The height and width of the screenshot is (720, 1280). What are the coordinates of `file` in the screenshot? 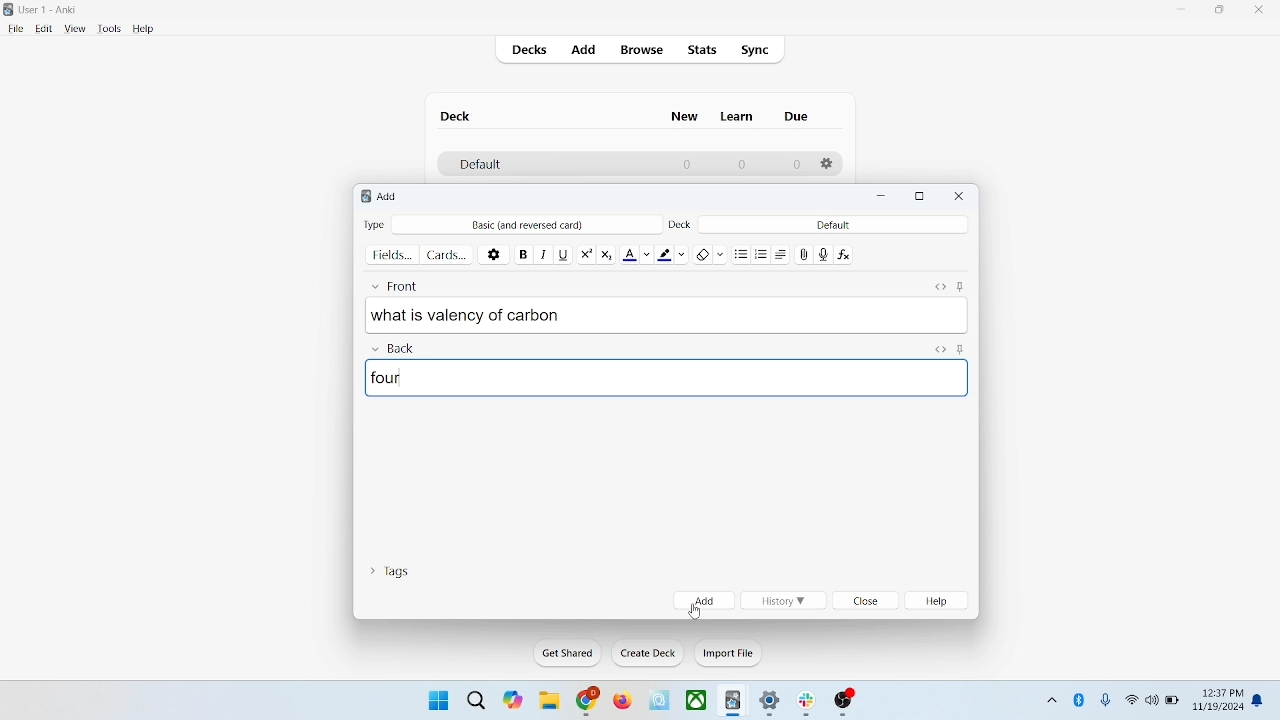 It's located at (15, 29).